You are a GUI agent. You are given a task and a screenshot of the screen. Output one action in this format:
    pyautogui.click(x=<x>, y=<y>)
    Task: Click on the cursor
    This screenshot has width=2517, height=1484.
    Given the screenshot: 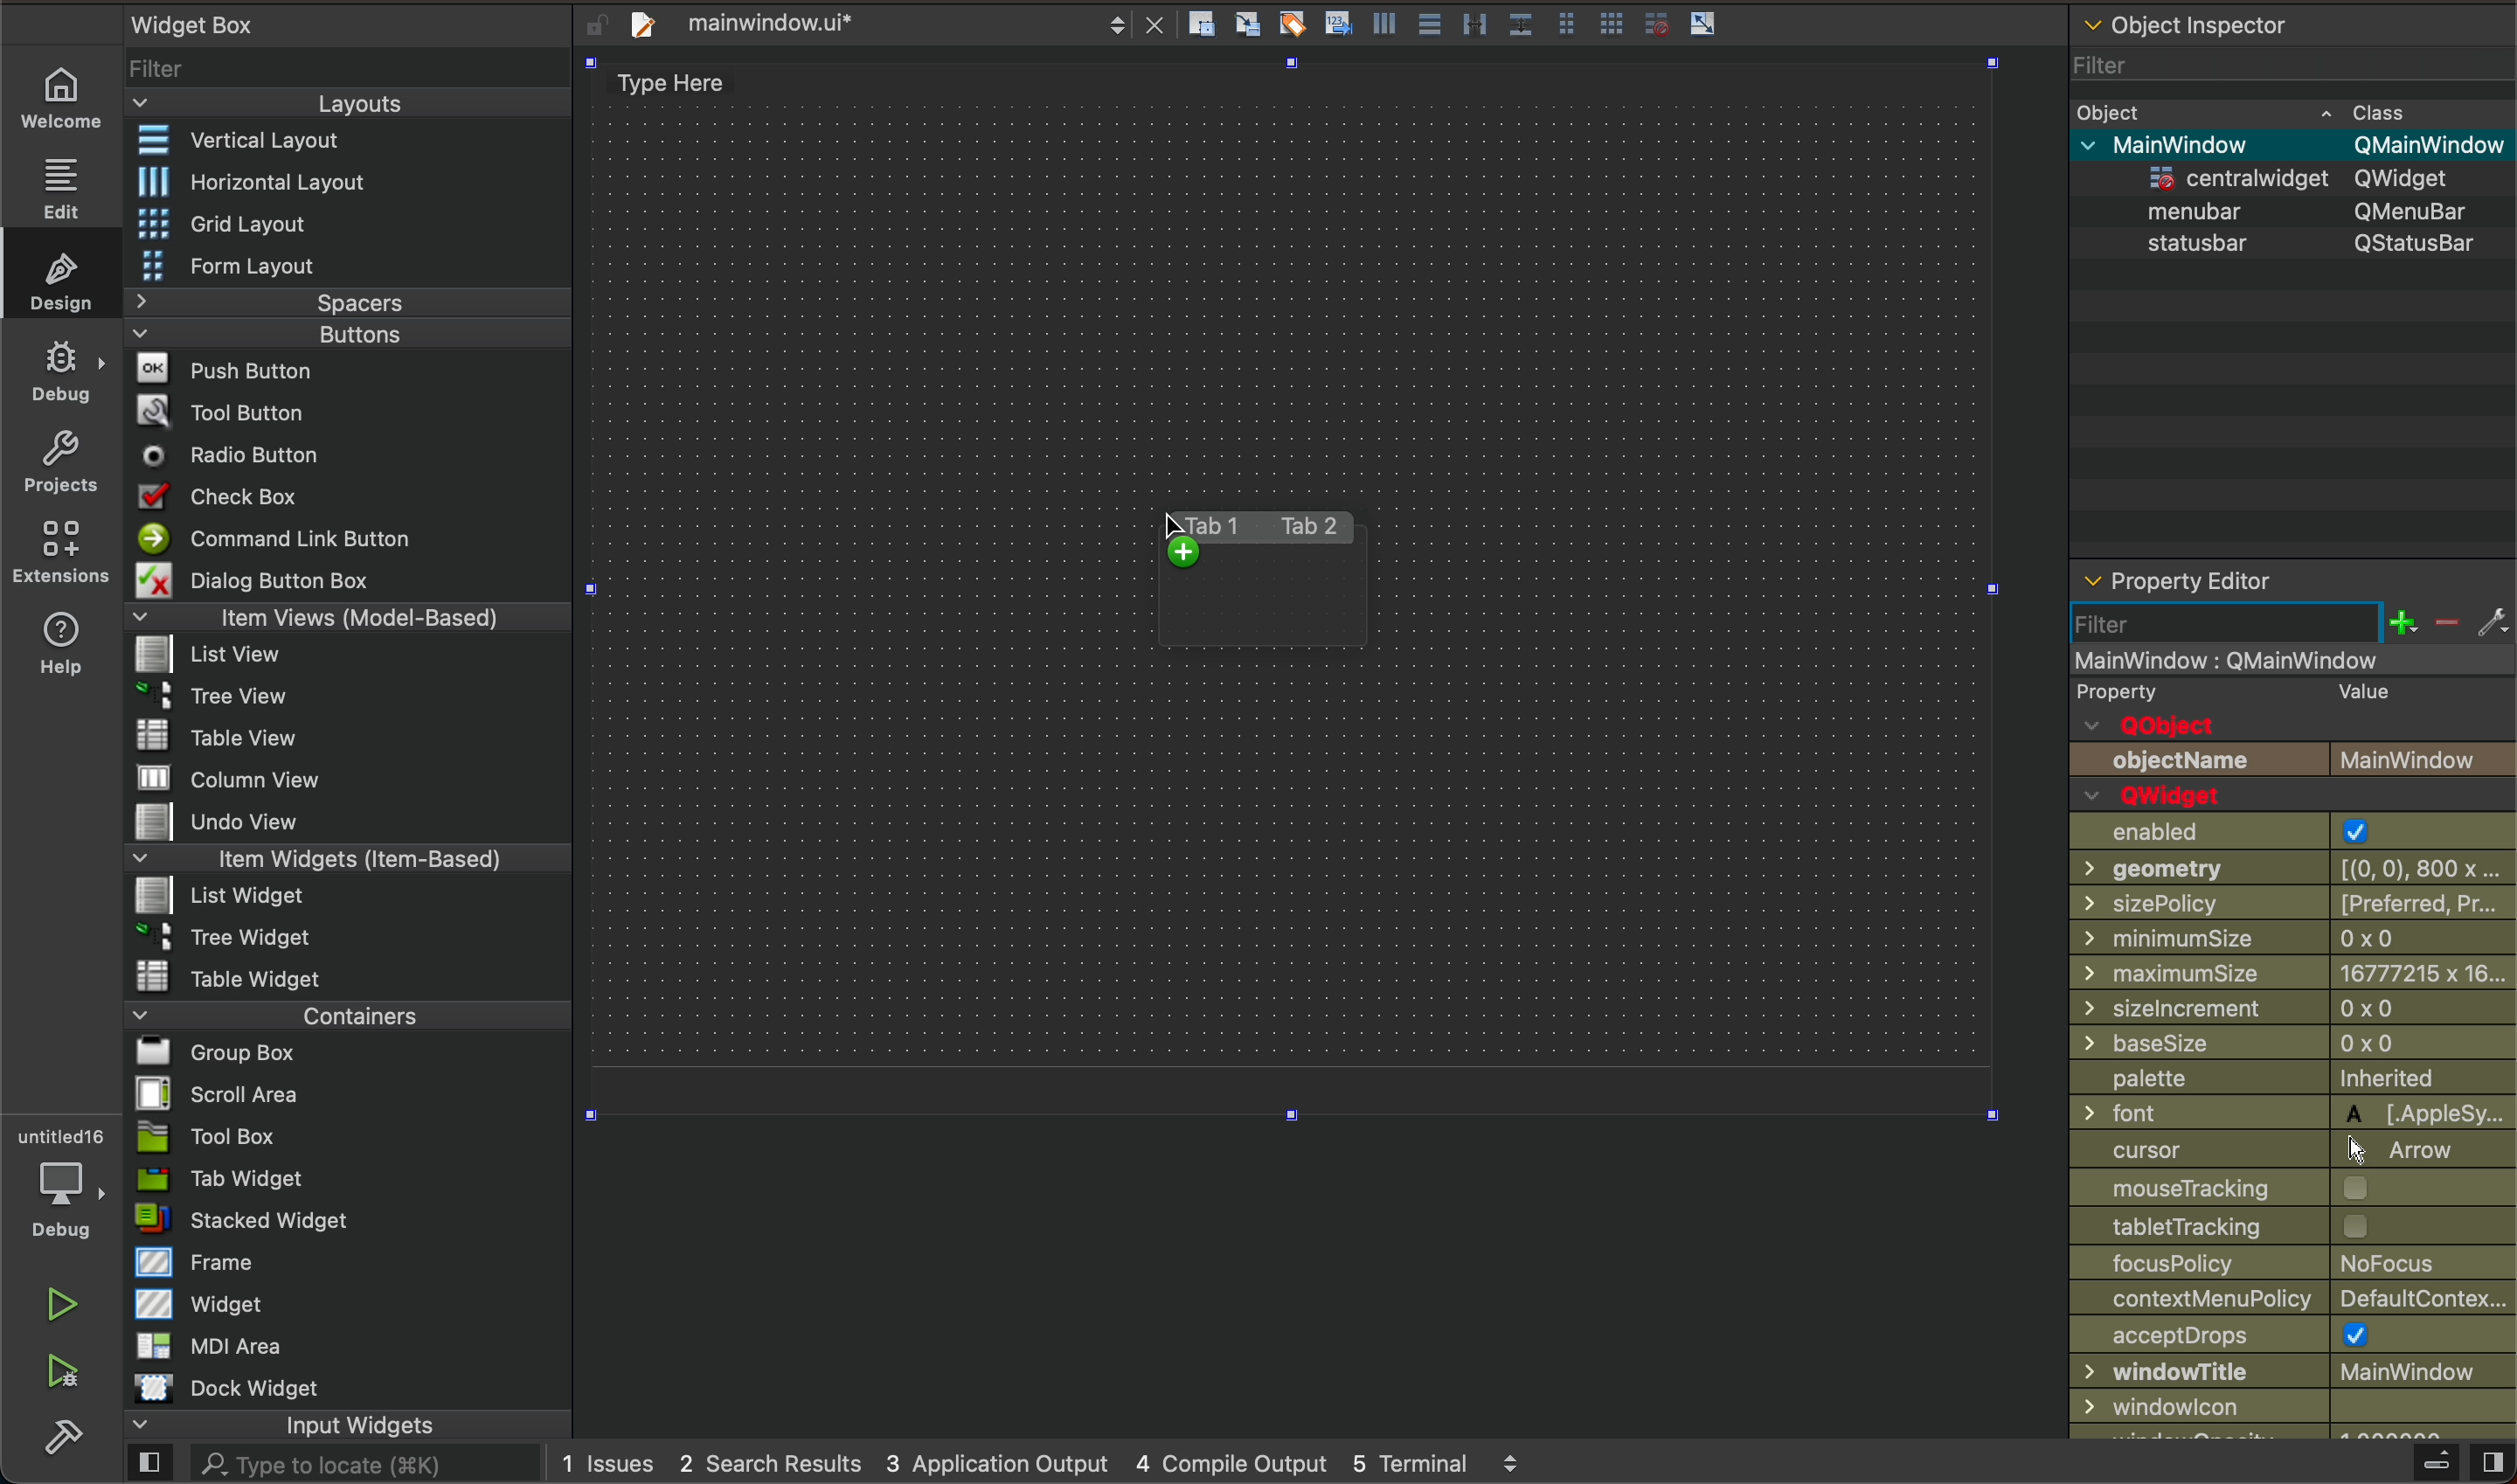 What is the action you would take?
    pyautogui.click(x=2290, y=1152)
    